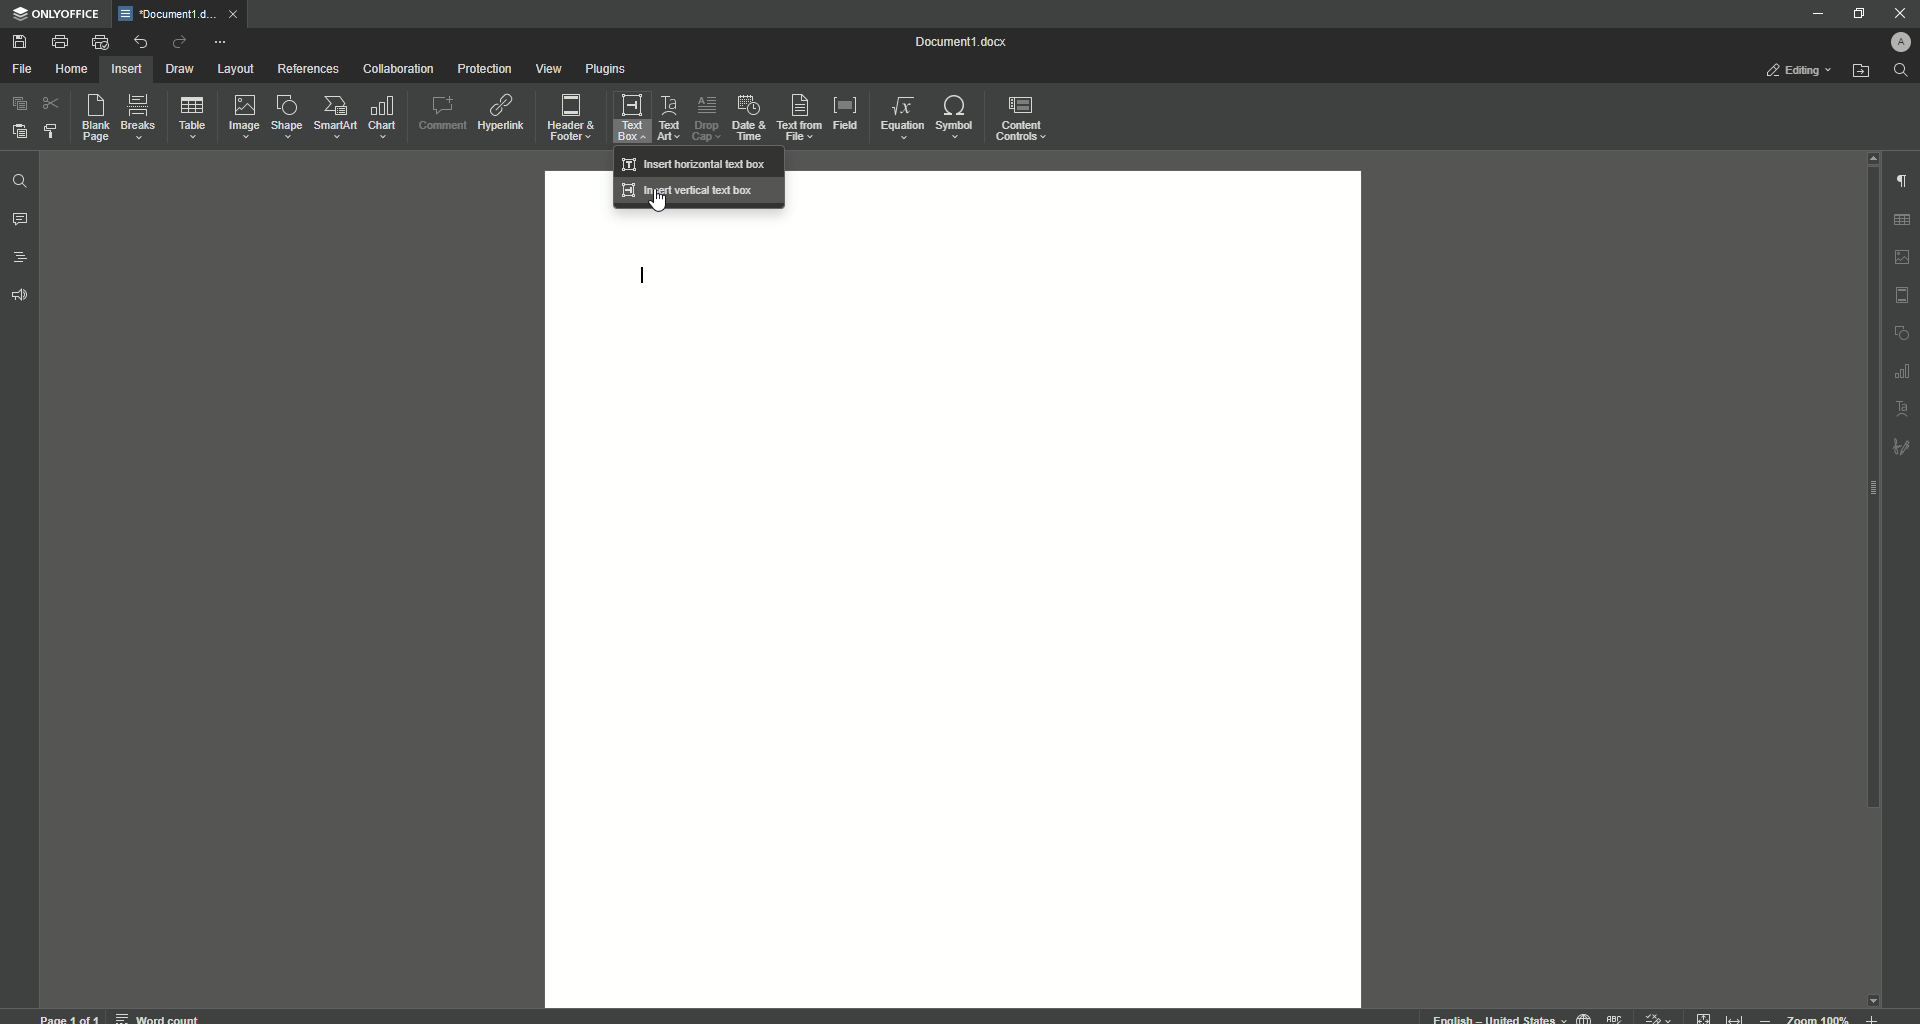 The image size is (1920, 1024). Describe the element at coordinates (97, 117) in the screenshot. I see `Blank Page` at that location.